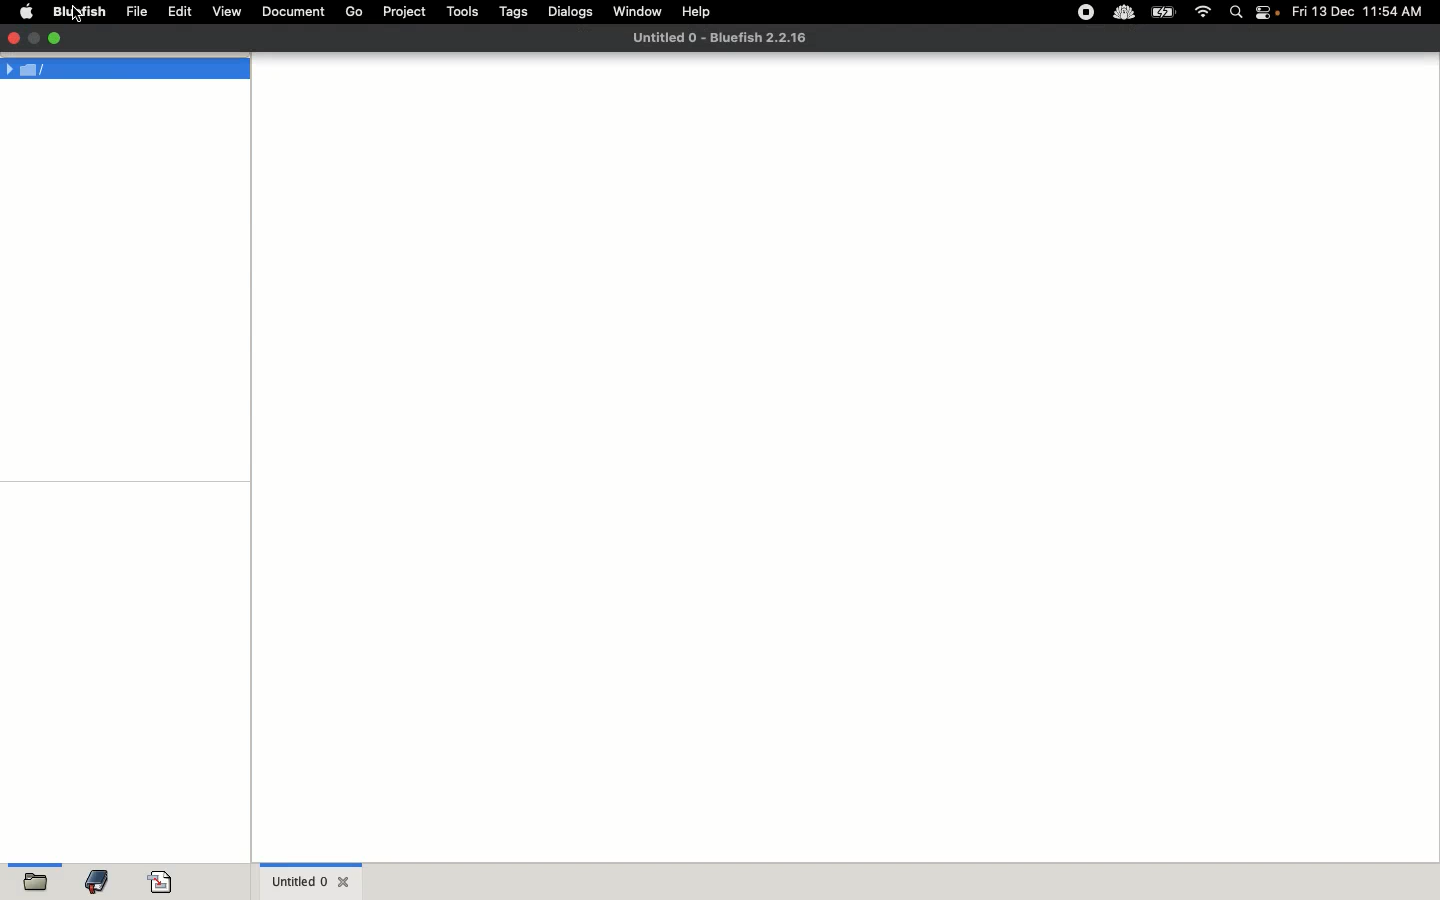 This screenshot has height=900, width=1440. Describe the element at coordinates (11, 37) in the screenshot. I see `Close` at that location.